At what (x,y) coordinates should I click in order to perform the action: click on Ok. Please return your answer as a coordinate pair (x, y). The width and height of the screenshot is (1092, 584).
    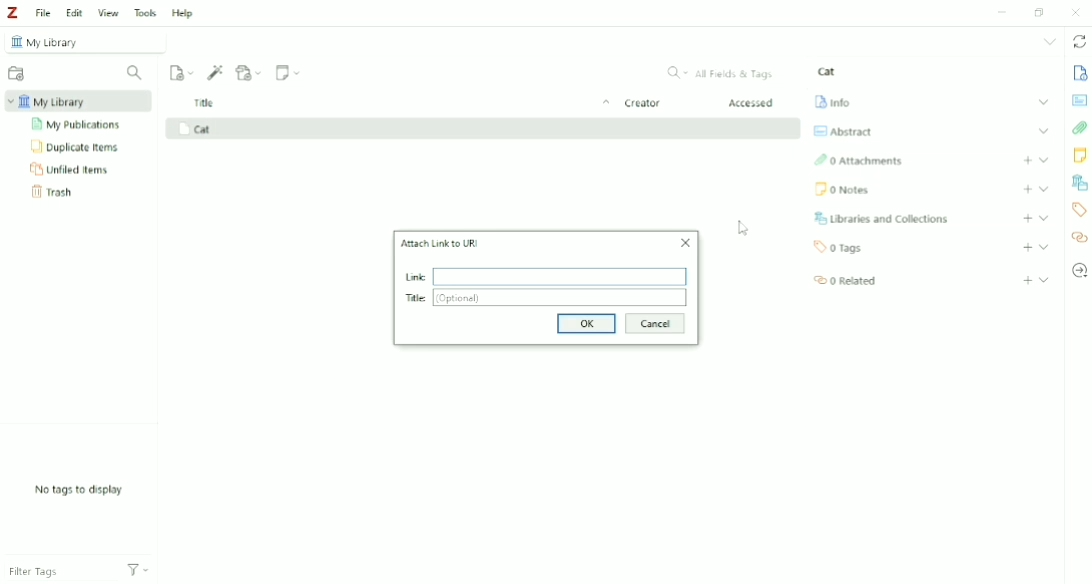
    Looking at the image, I should click on (583, 324).